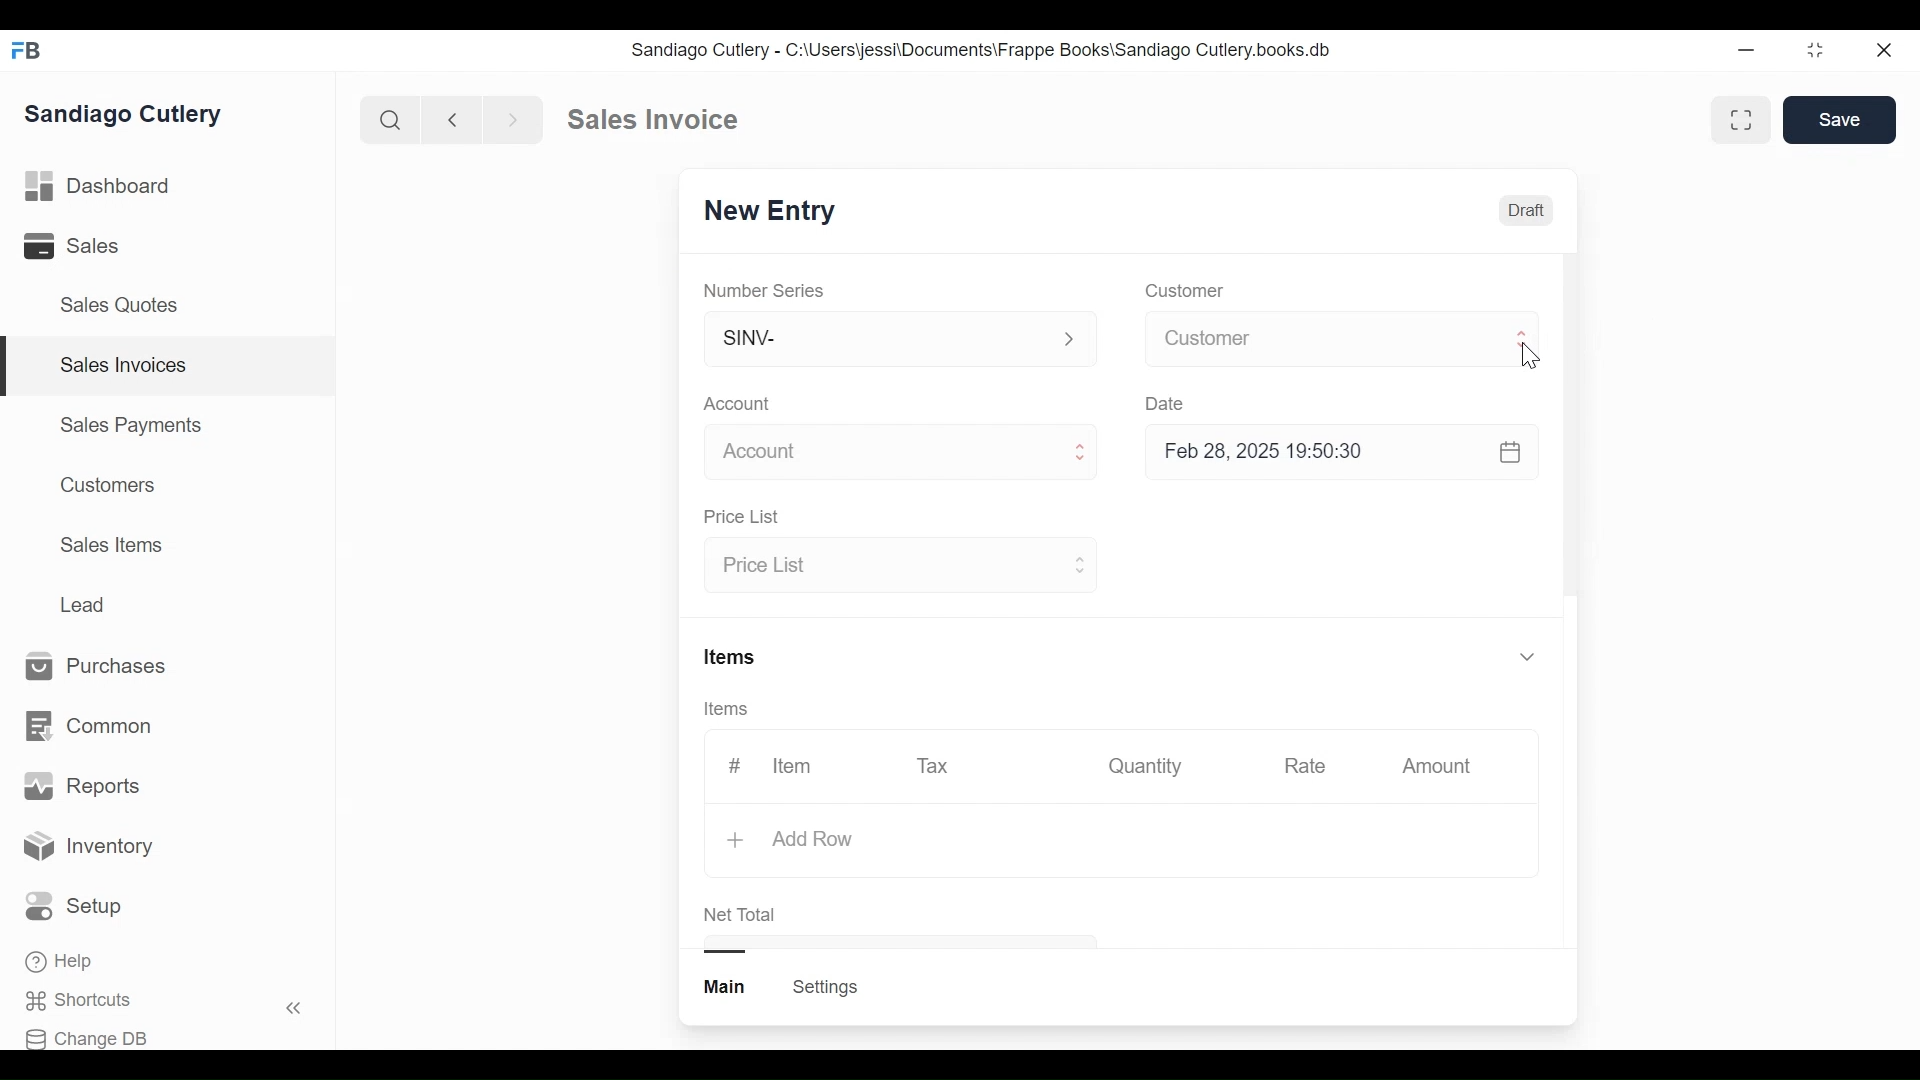  What do you see at coordinates (82, 786) in the screenshot?
I see `Reports` at bounding box center [82, 786].